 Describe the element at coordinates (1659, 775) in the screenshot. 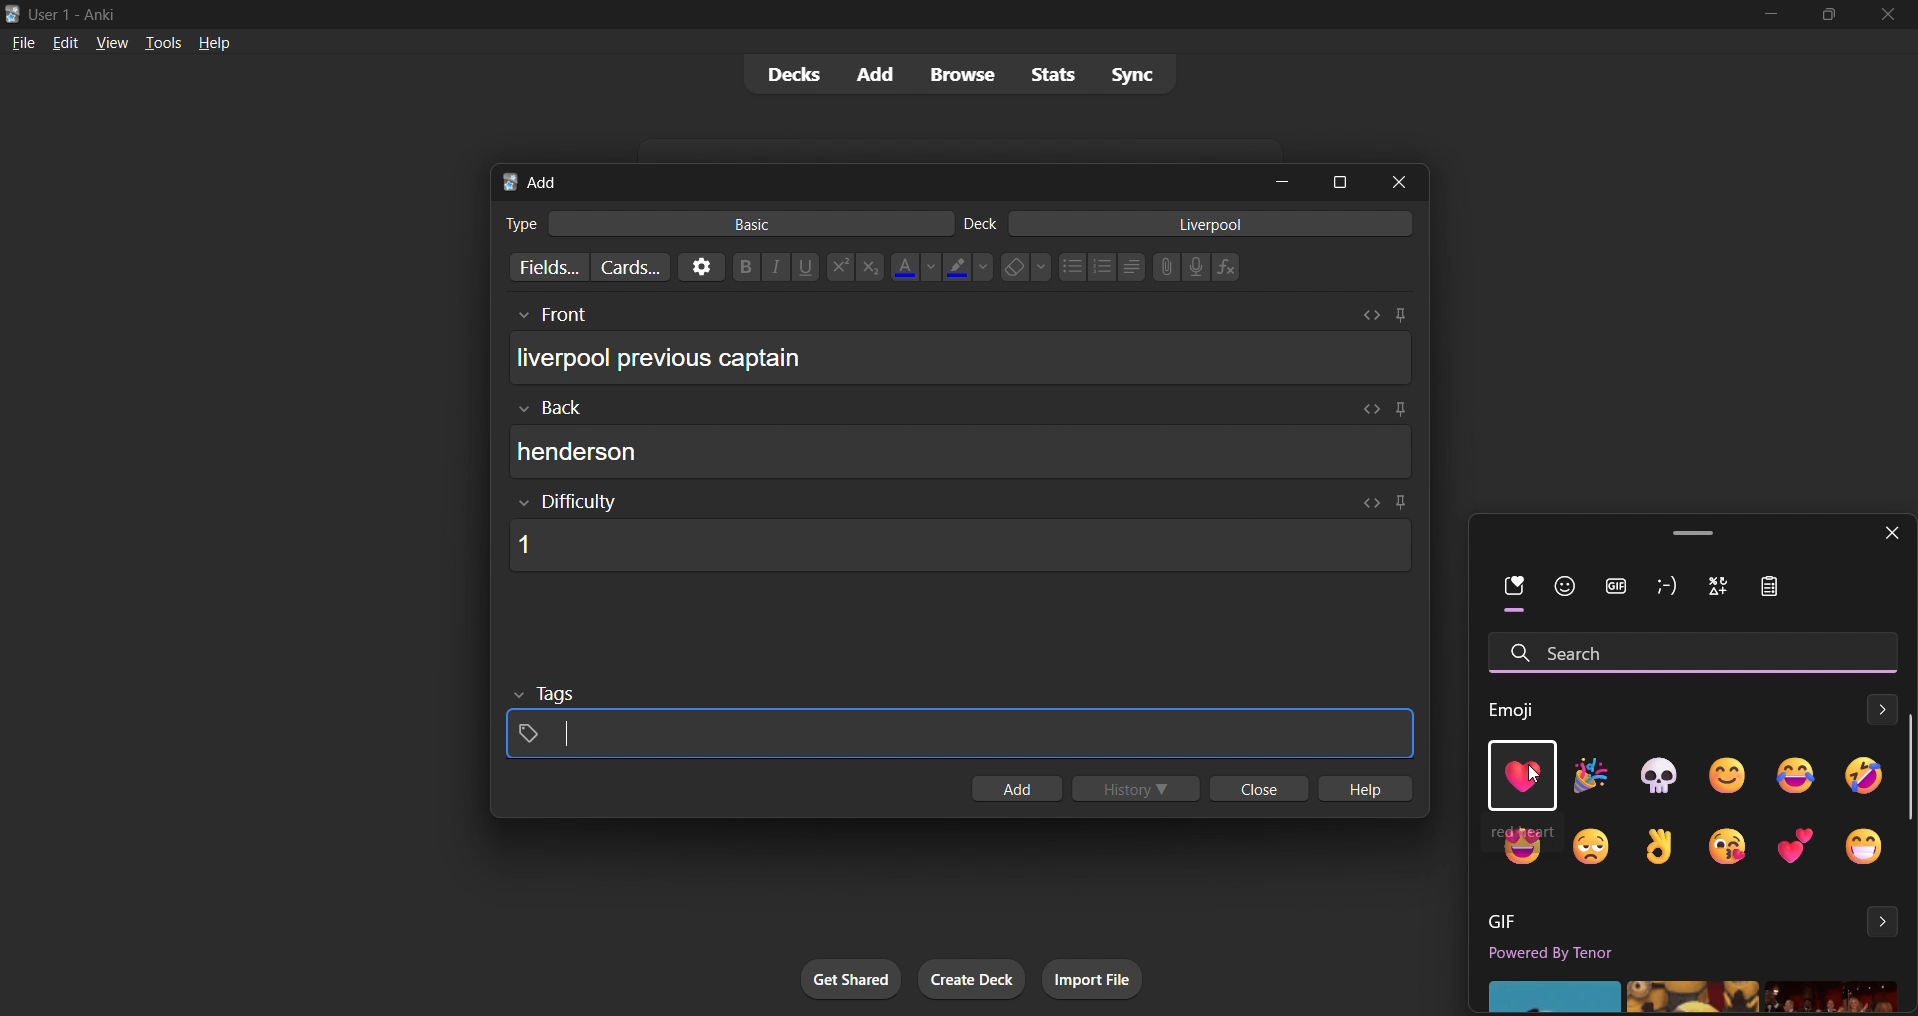

I see `emoji` at that location.